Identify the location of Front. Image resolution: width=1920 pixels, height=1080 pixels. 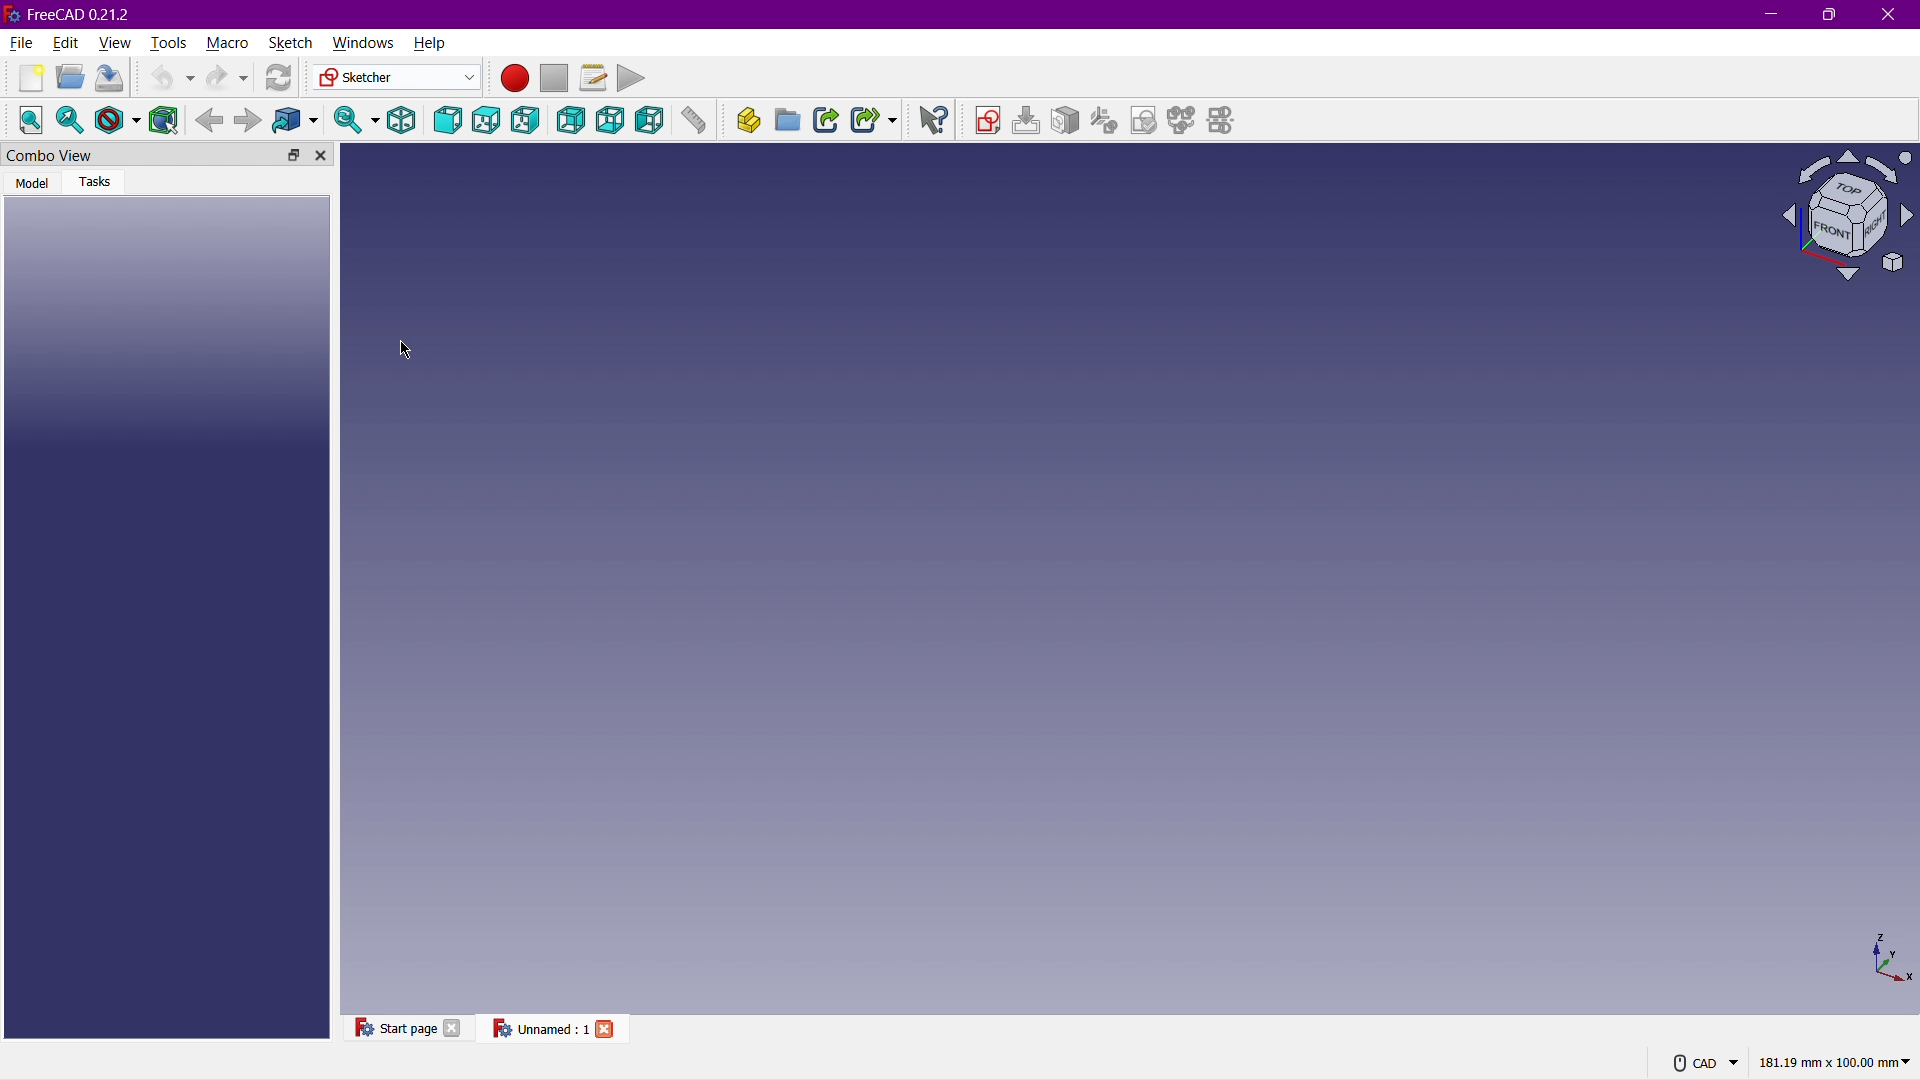
(448, 118).